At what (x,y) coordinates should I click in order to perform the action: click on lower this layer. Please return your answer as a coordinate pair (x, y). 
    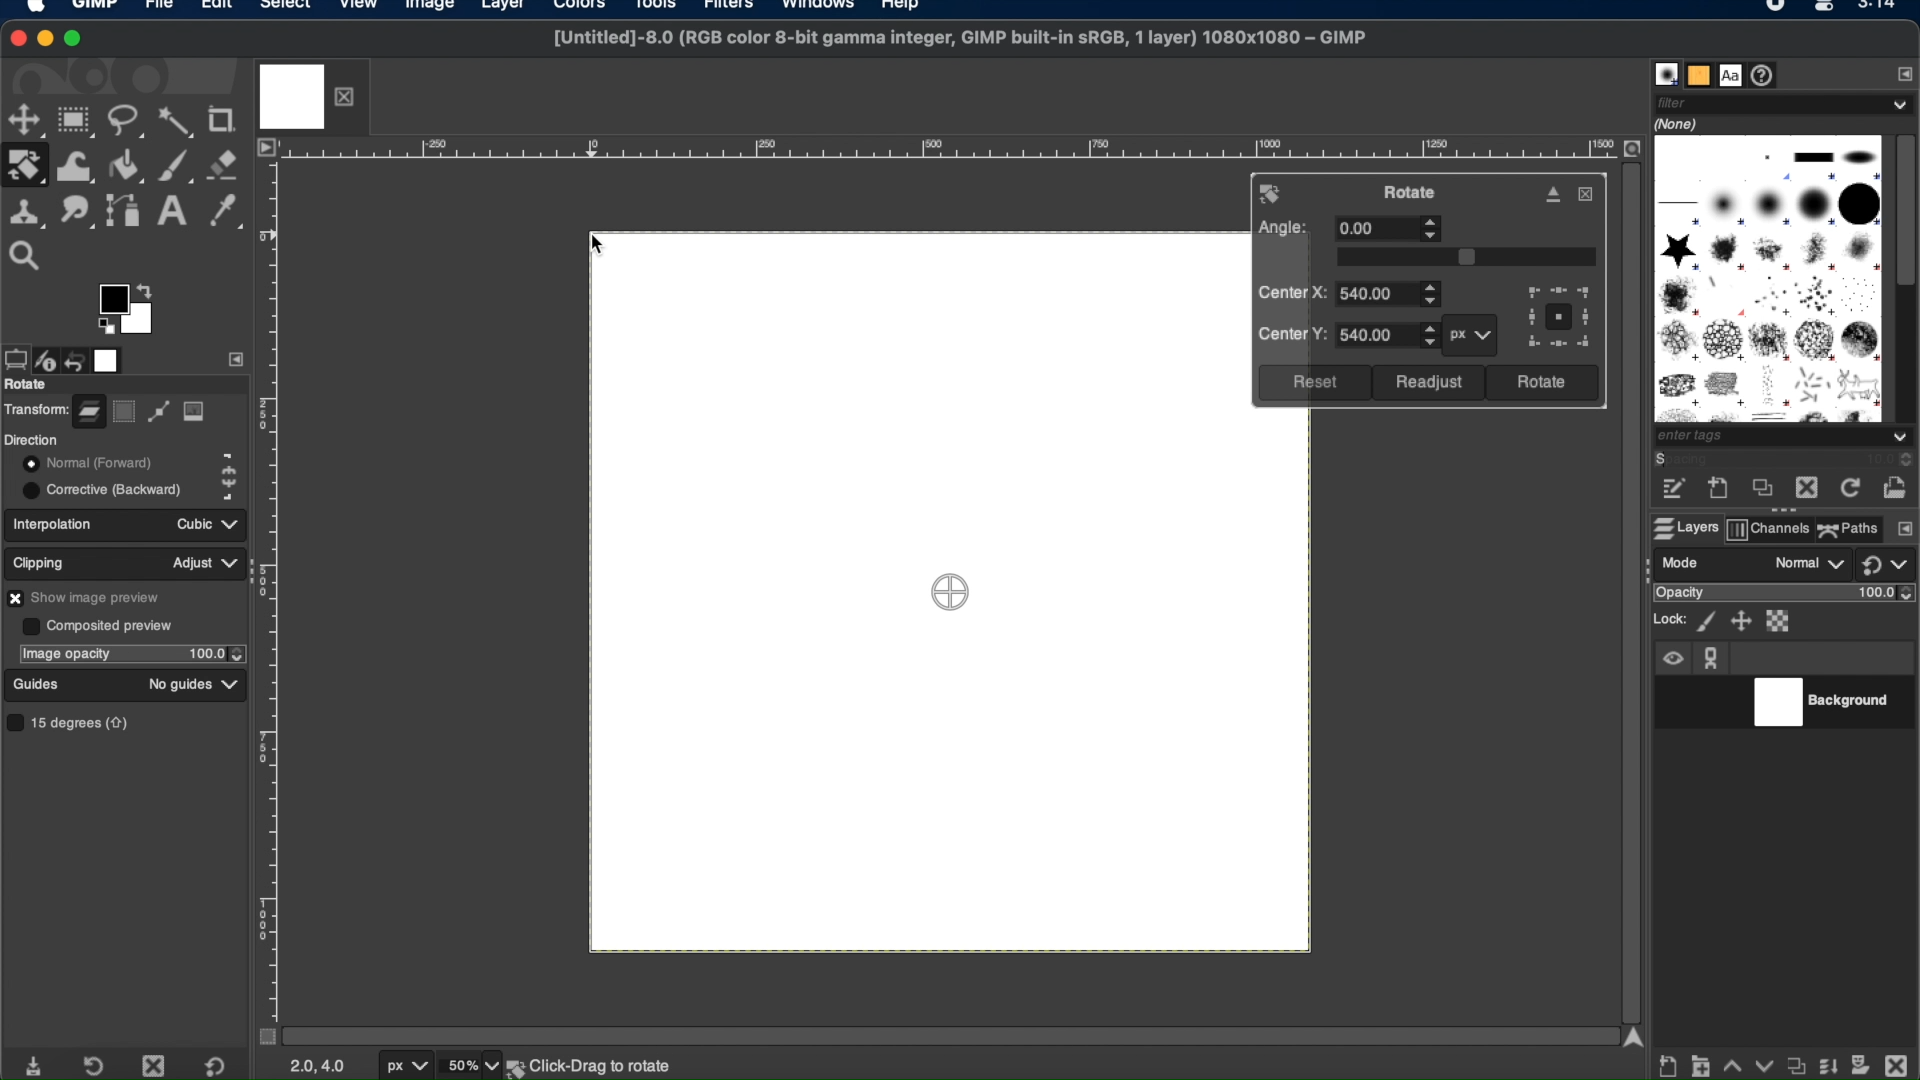
    Looking at the image, I should click on (1763, 1065).